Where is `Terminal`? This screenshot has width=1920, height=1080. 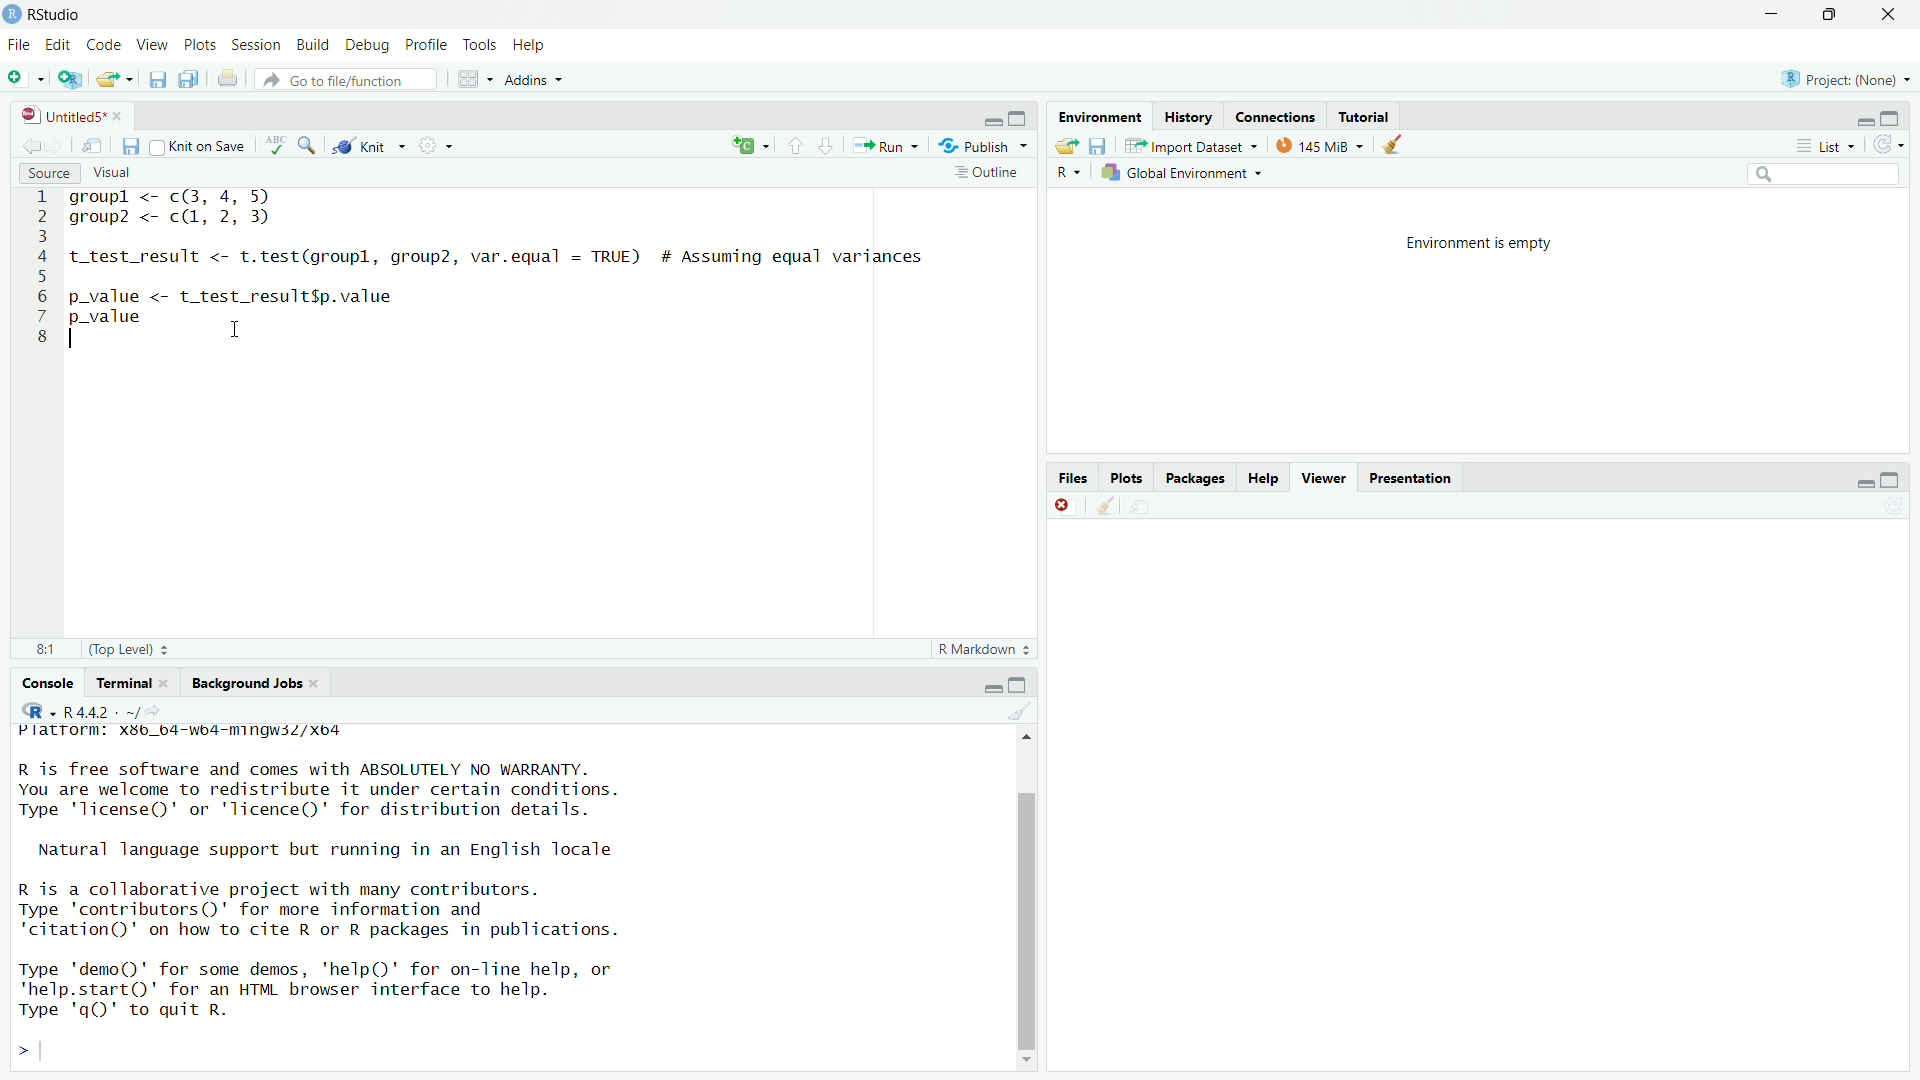 Terminal is located at coordinates (129, 682).